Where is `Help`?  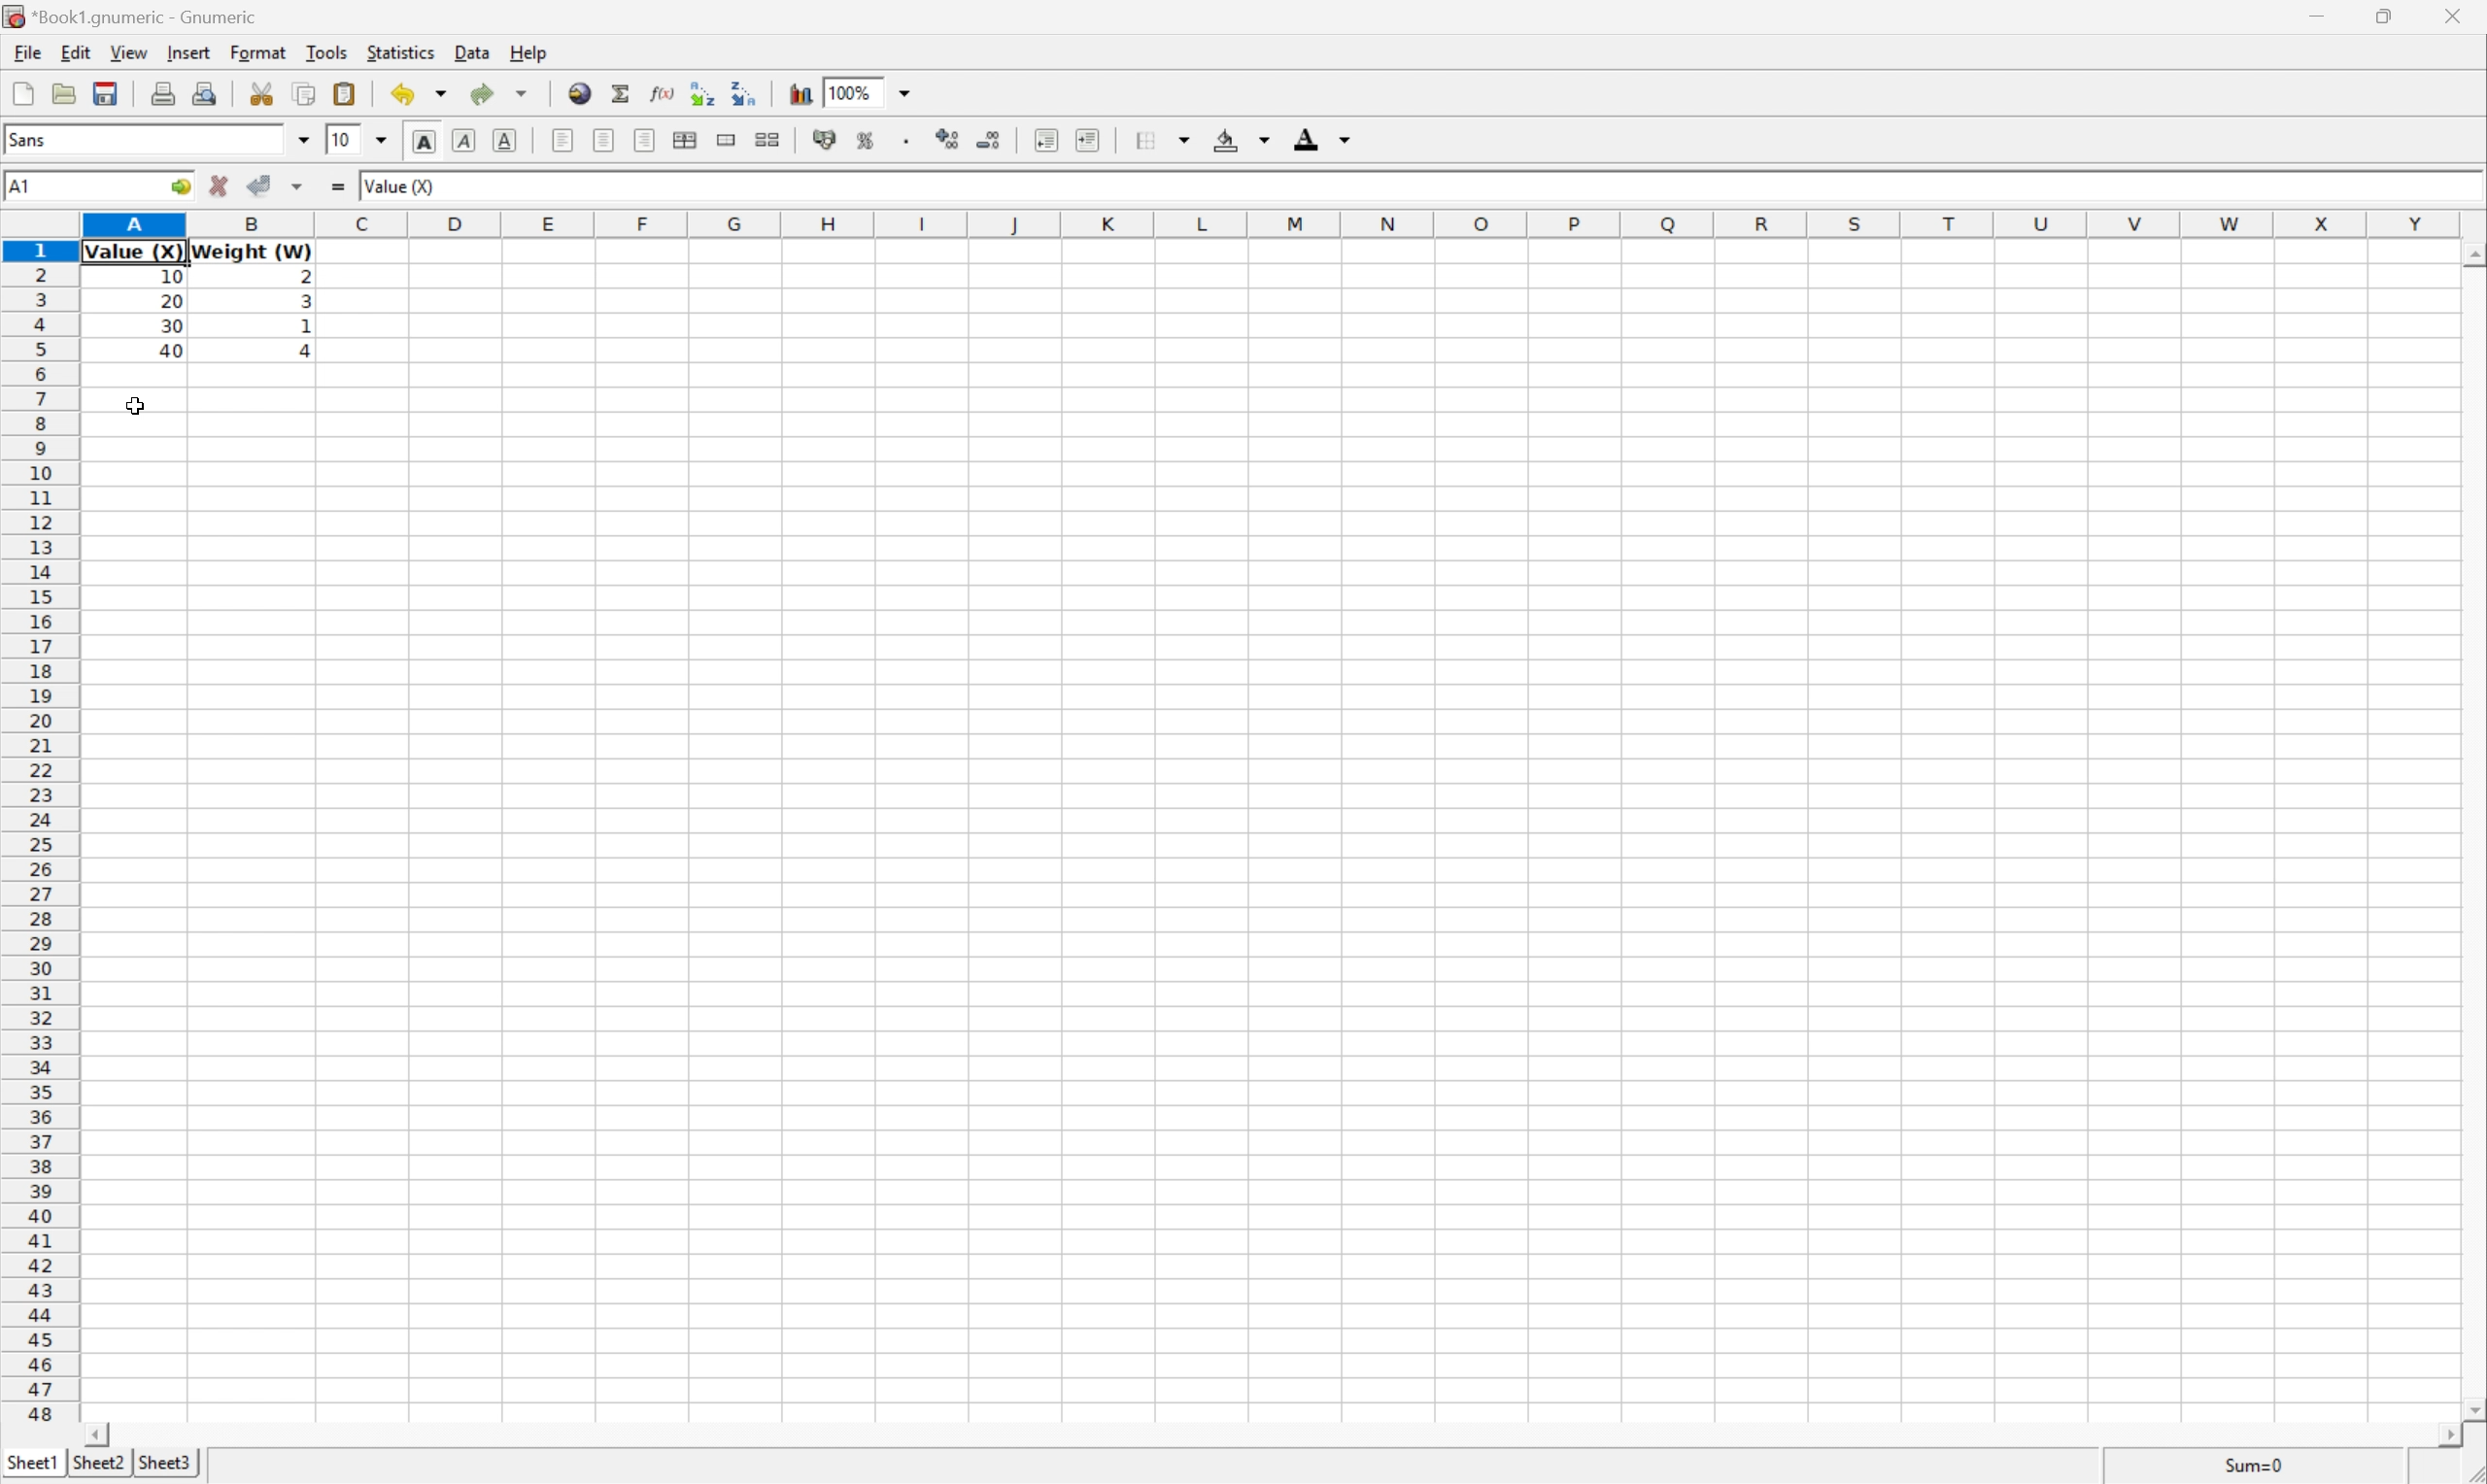 Help is located at coordinates (526, 49).